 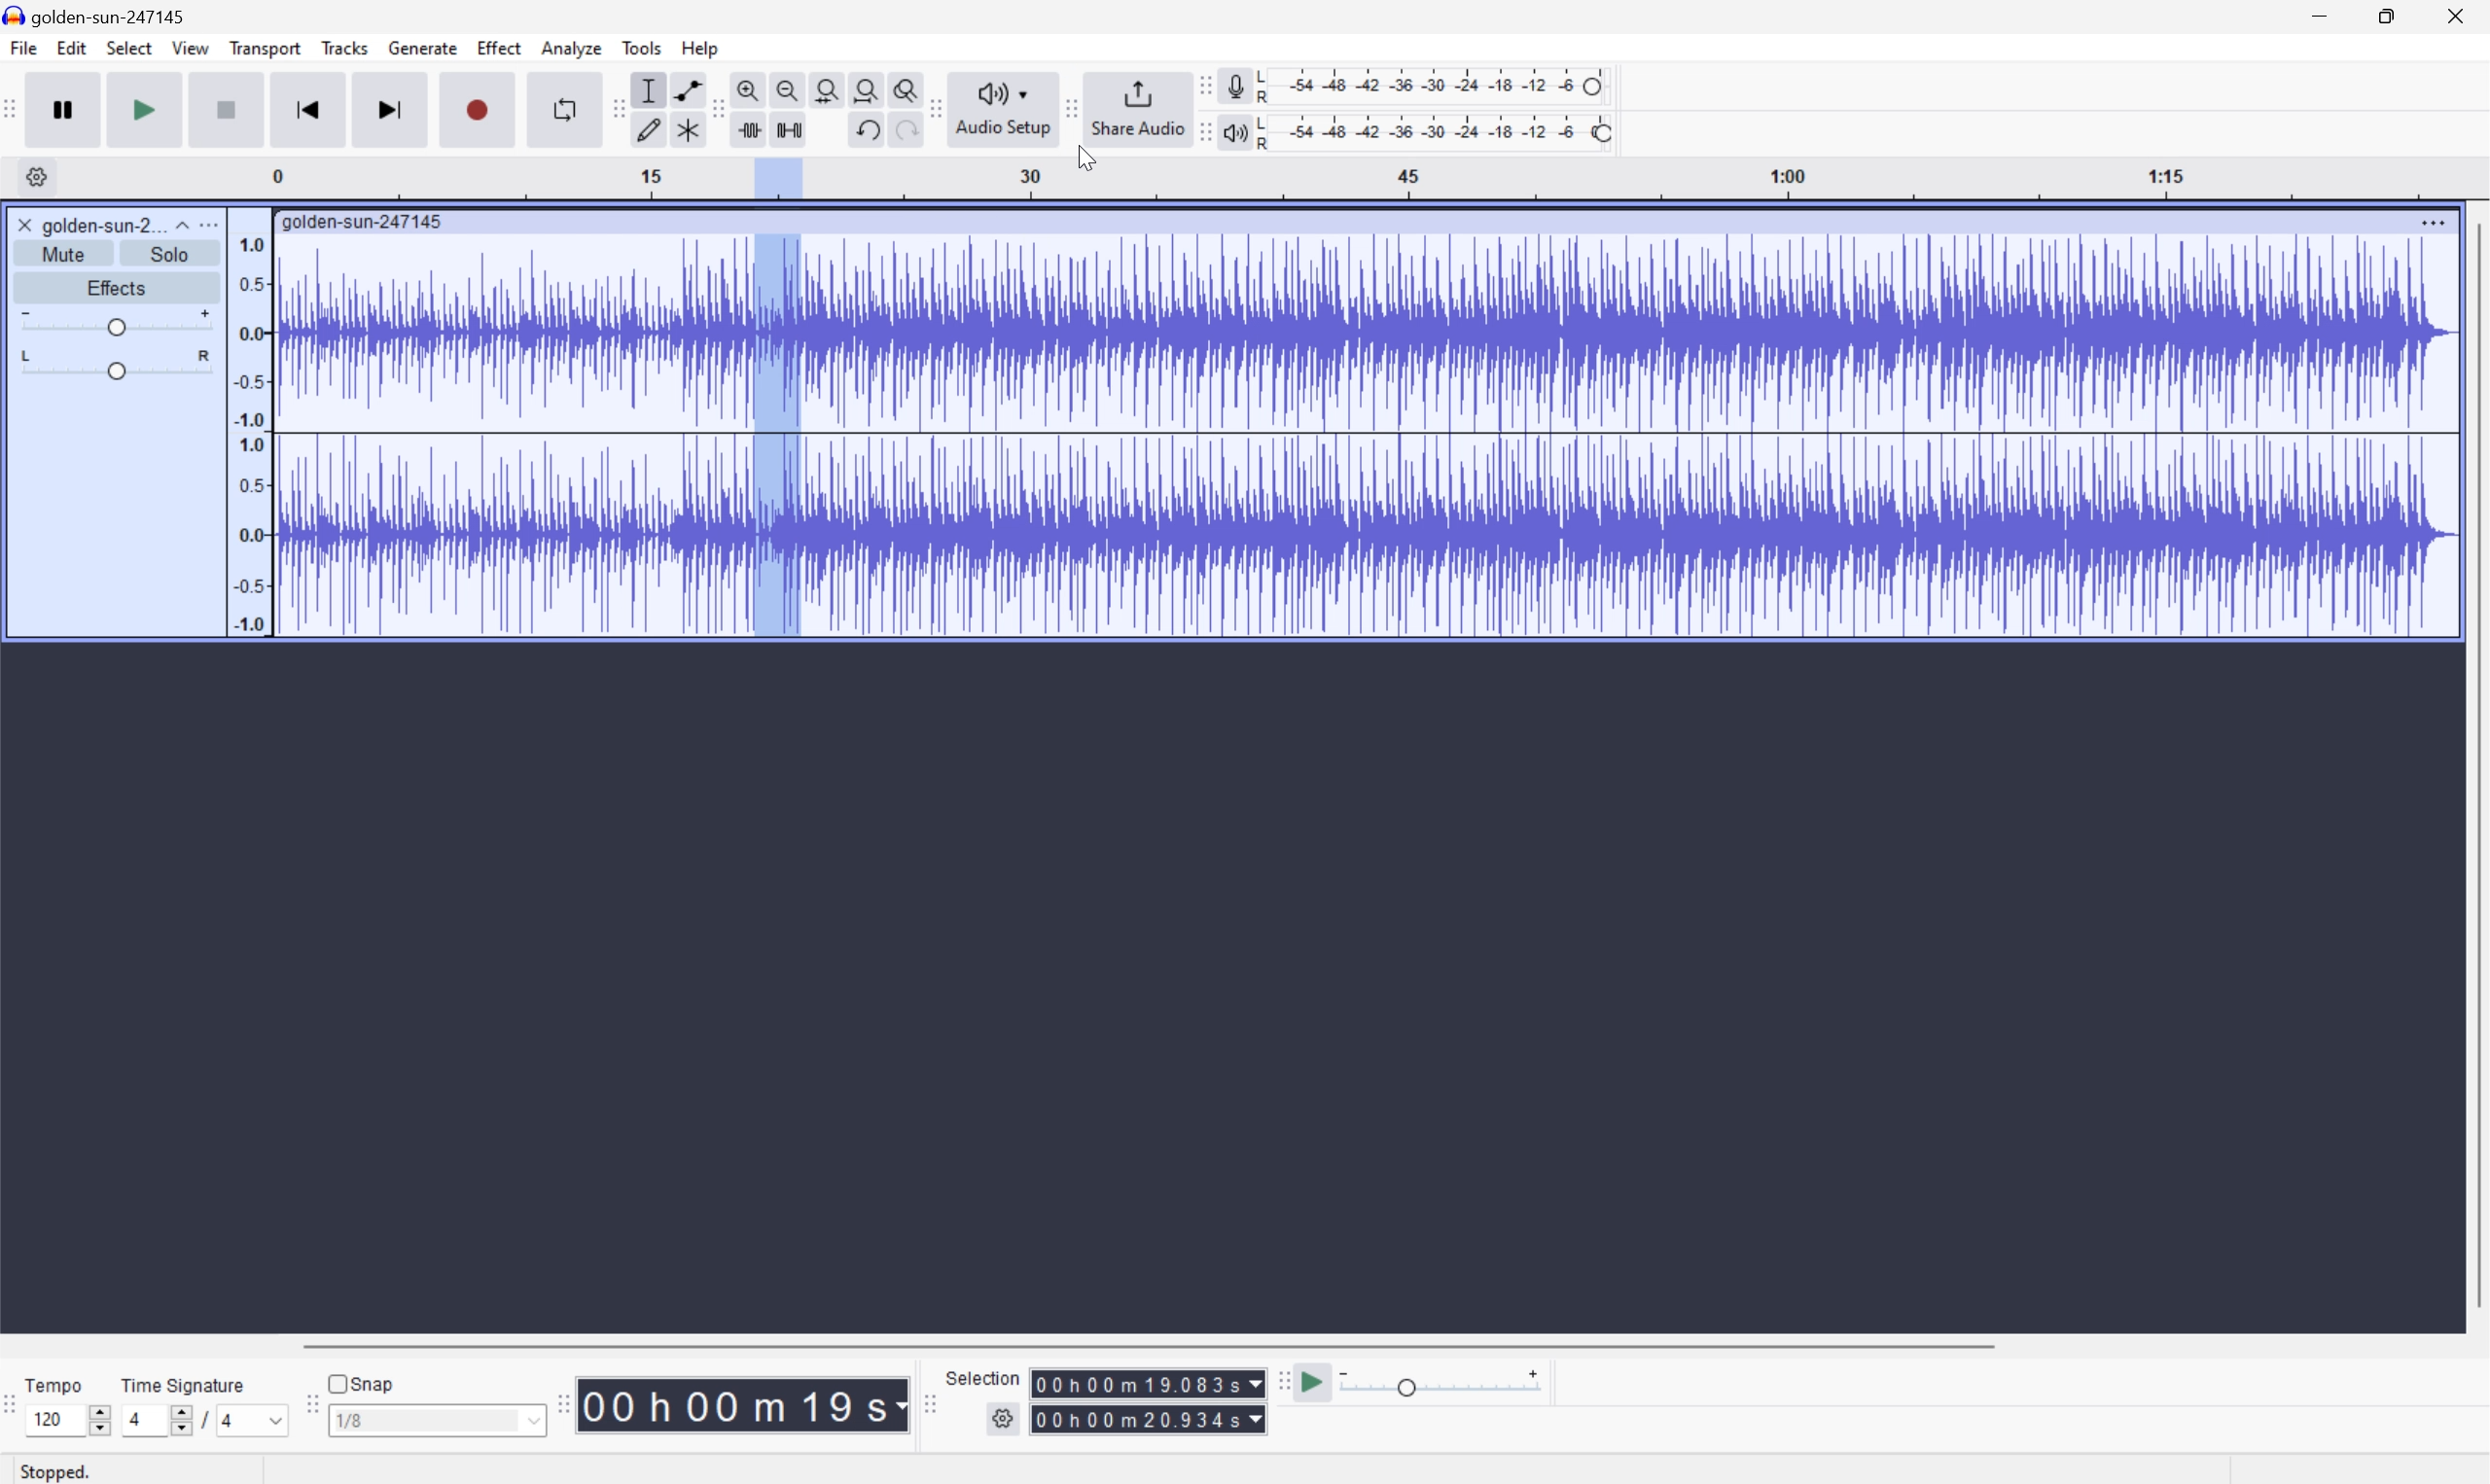 I want to click on Trim audio outside selection, so click(x=746, y=130).